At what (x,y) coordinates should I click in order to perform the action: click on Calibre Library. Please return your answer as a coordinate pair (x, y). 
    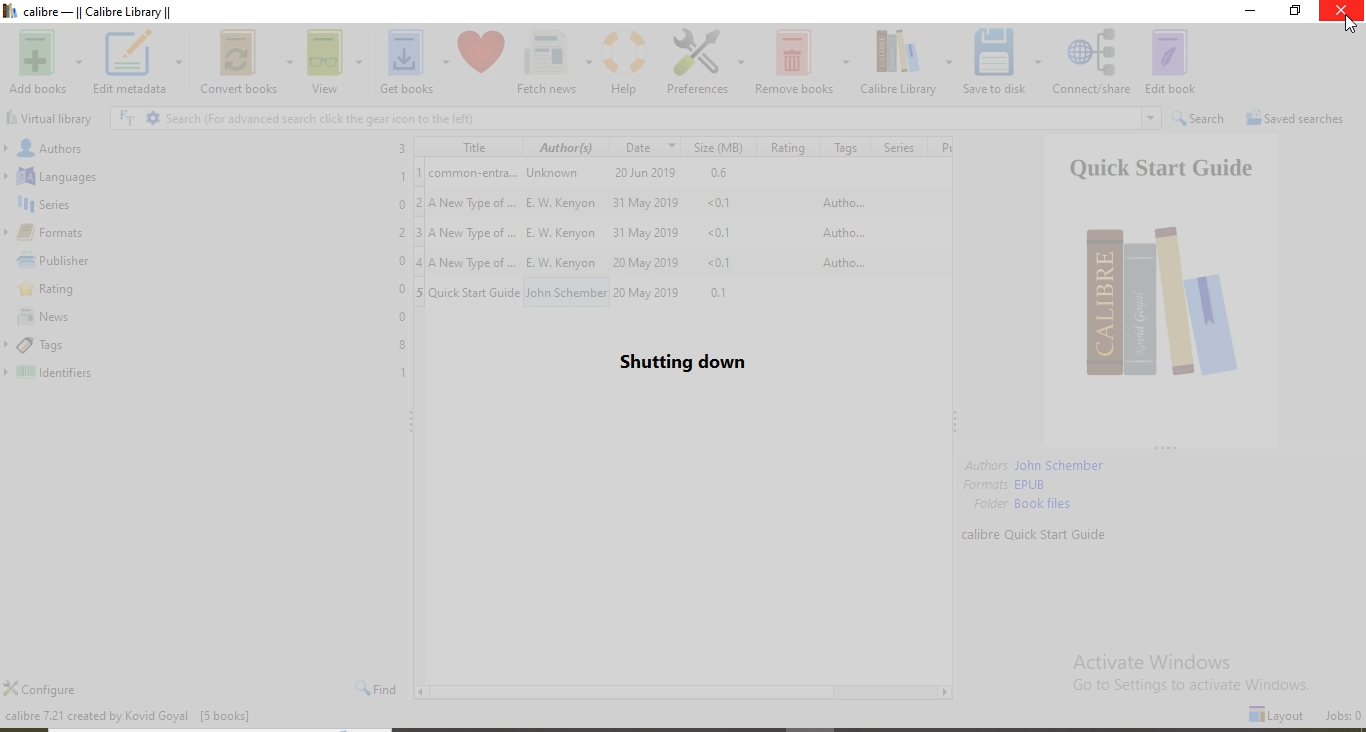
    Looking at the image, I should click on (908, 62).